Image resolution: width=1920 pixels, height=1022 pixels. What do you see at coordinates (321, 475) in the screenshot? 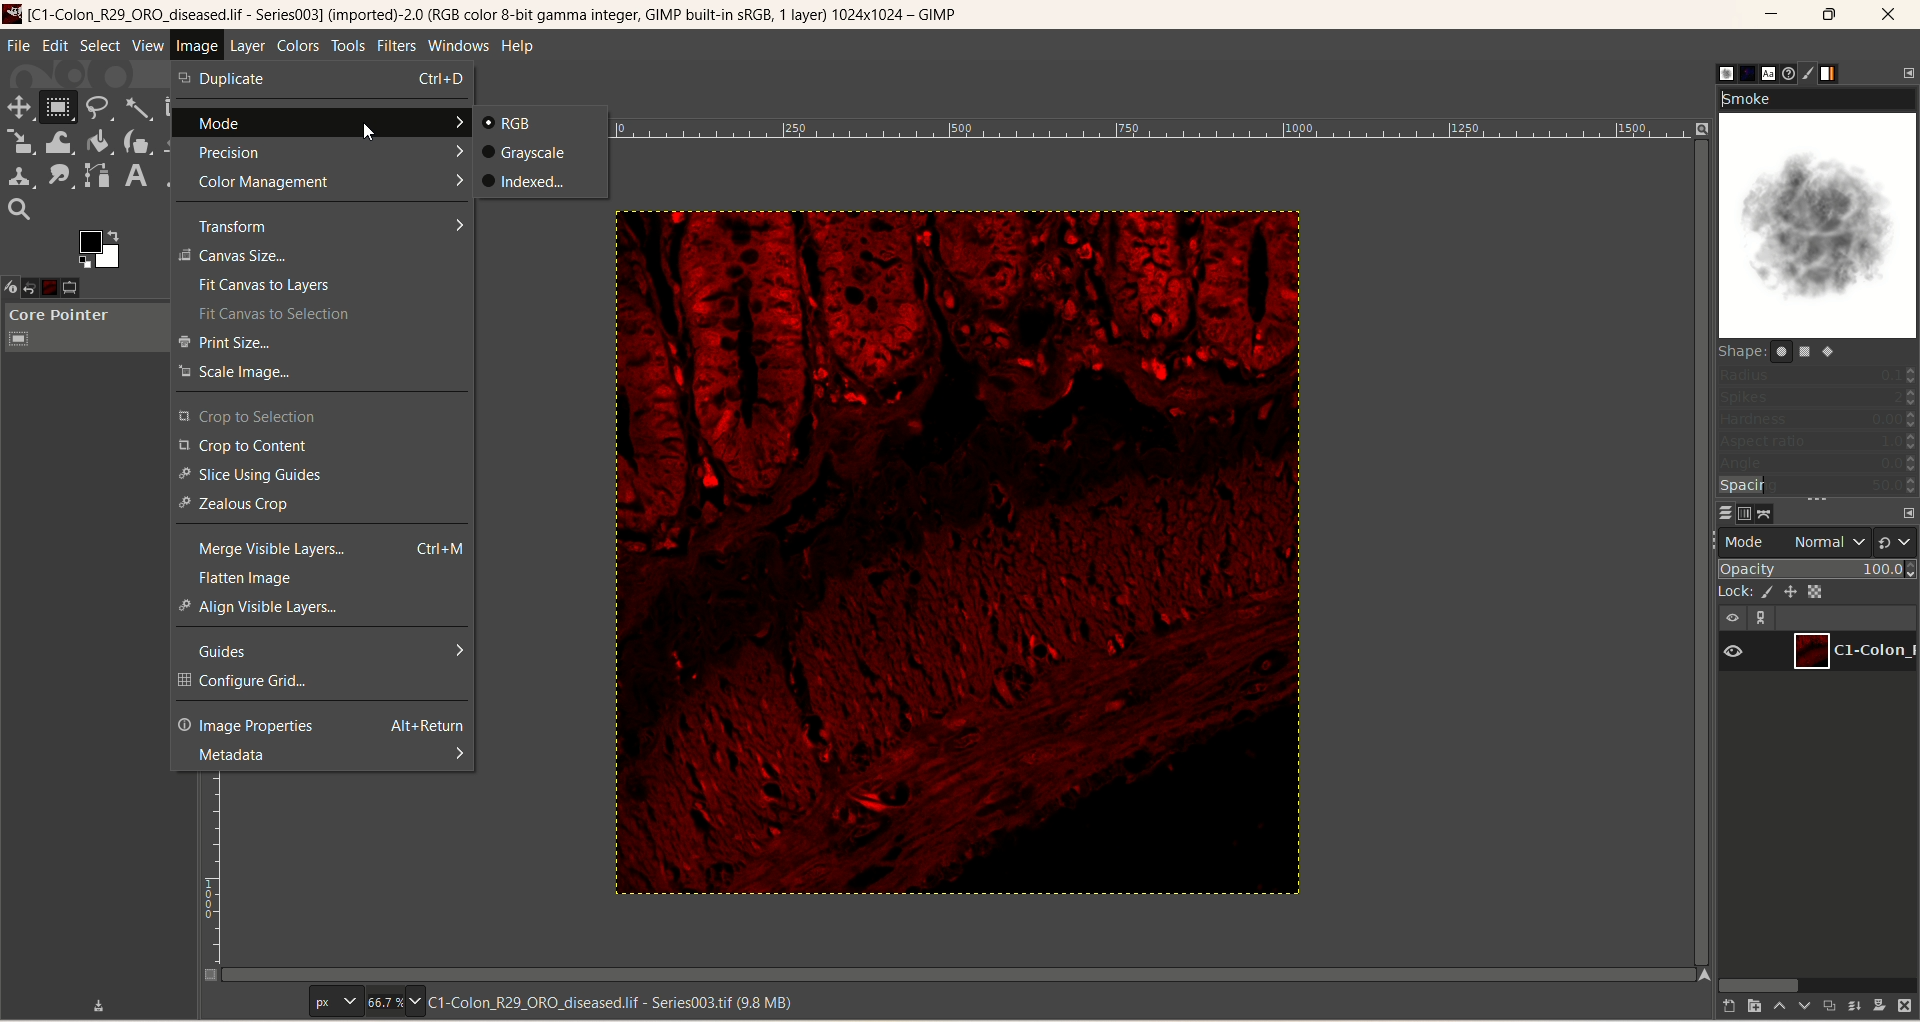
I see `slice using guides` at bounding box center [321, 475].